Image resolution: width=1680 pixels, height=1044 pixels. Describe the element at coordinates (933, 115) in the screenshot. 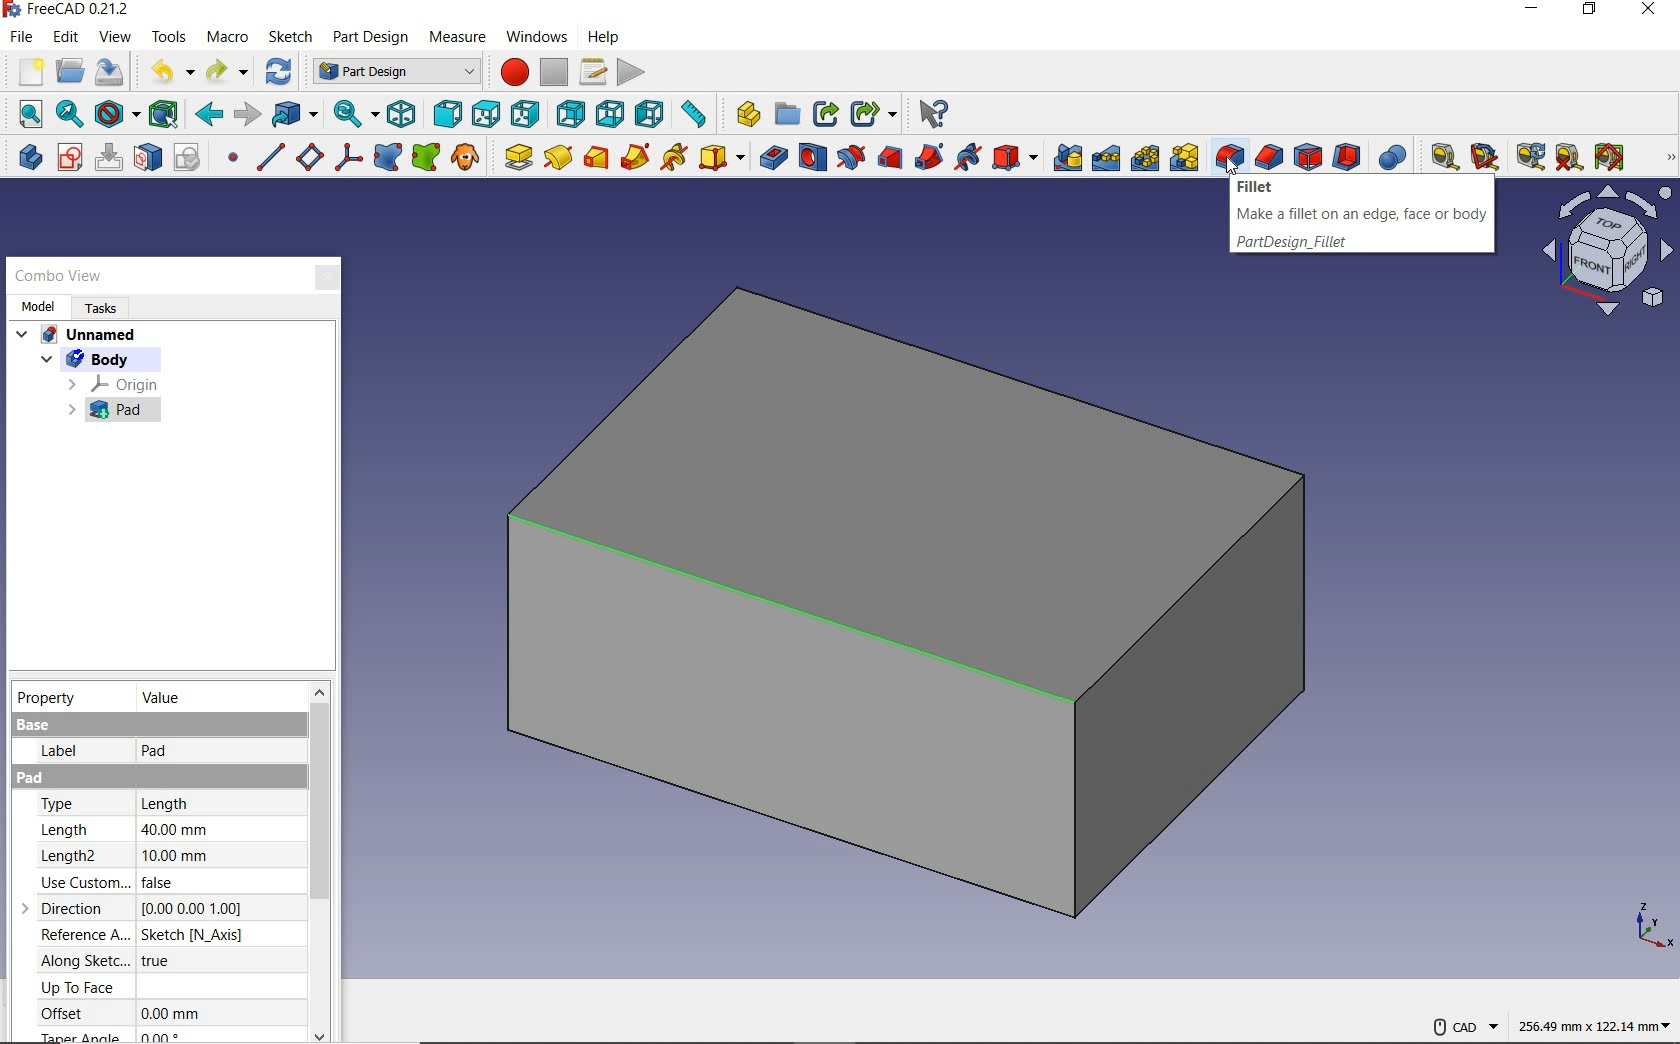

I see `what's this?` at that location.